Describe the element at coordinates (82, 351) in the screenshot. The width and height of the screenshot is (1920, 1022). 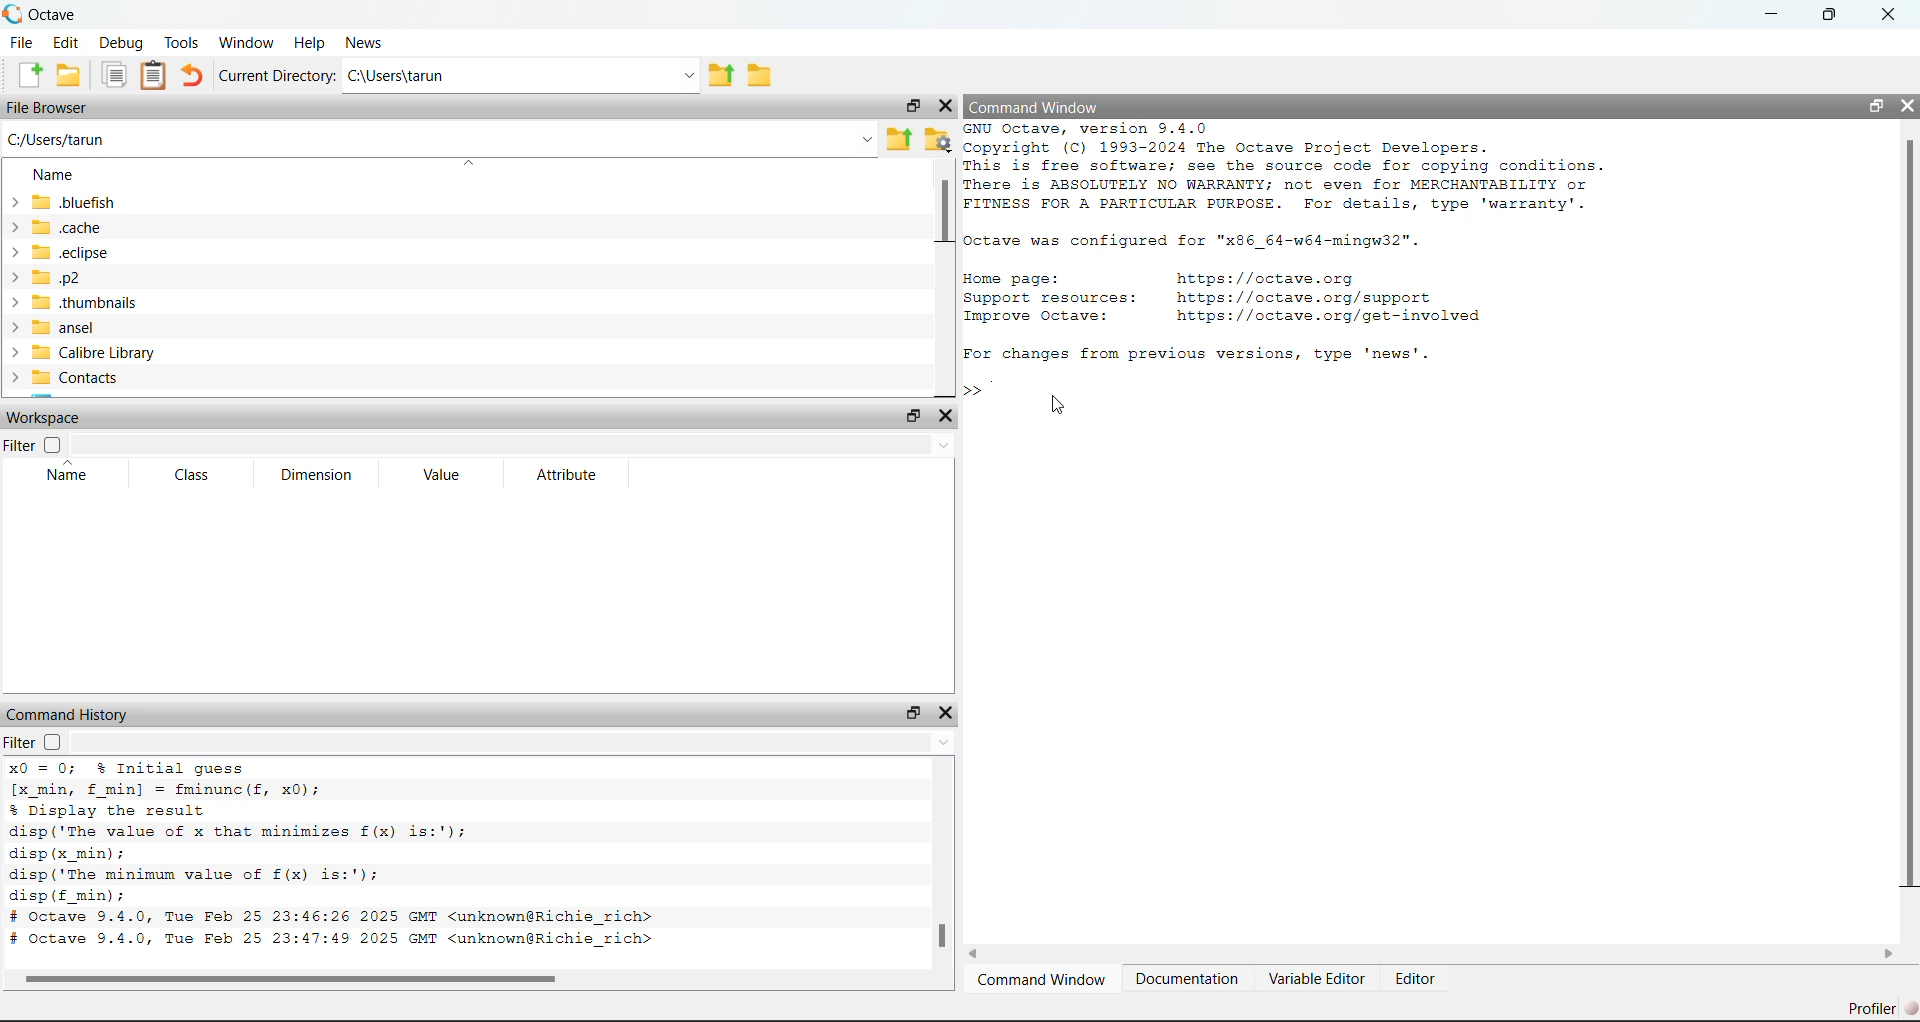
I see `>  Calibre Library` at that location.